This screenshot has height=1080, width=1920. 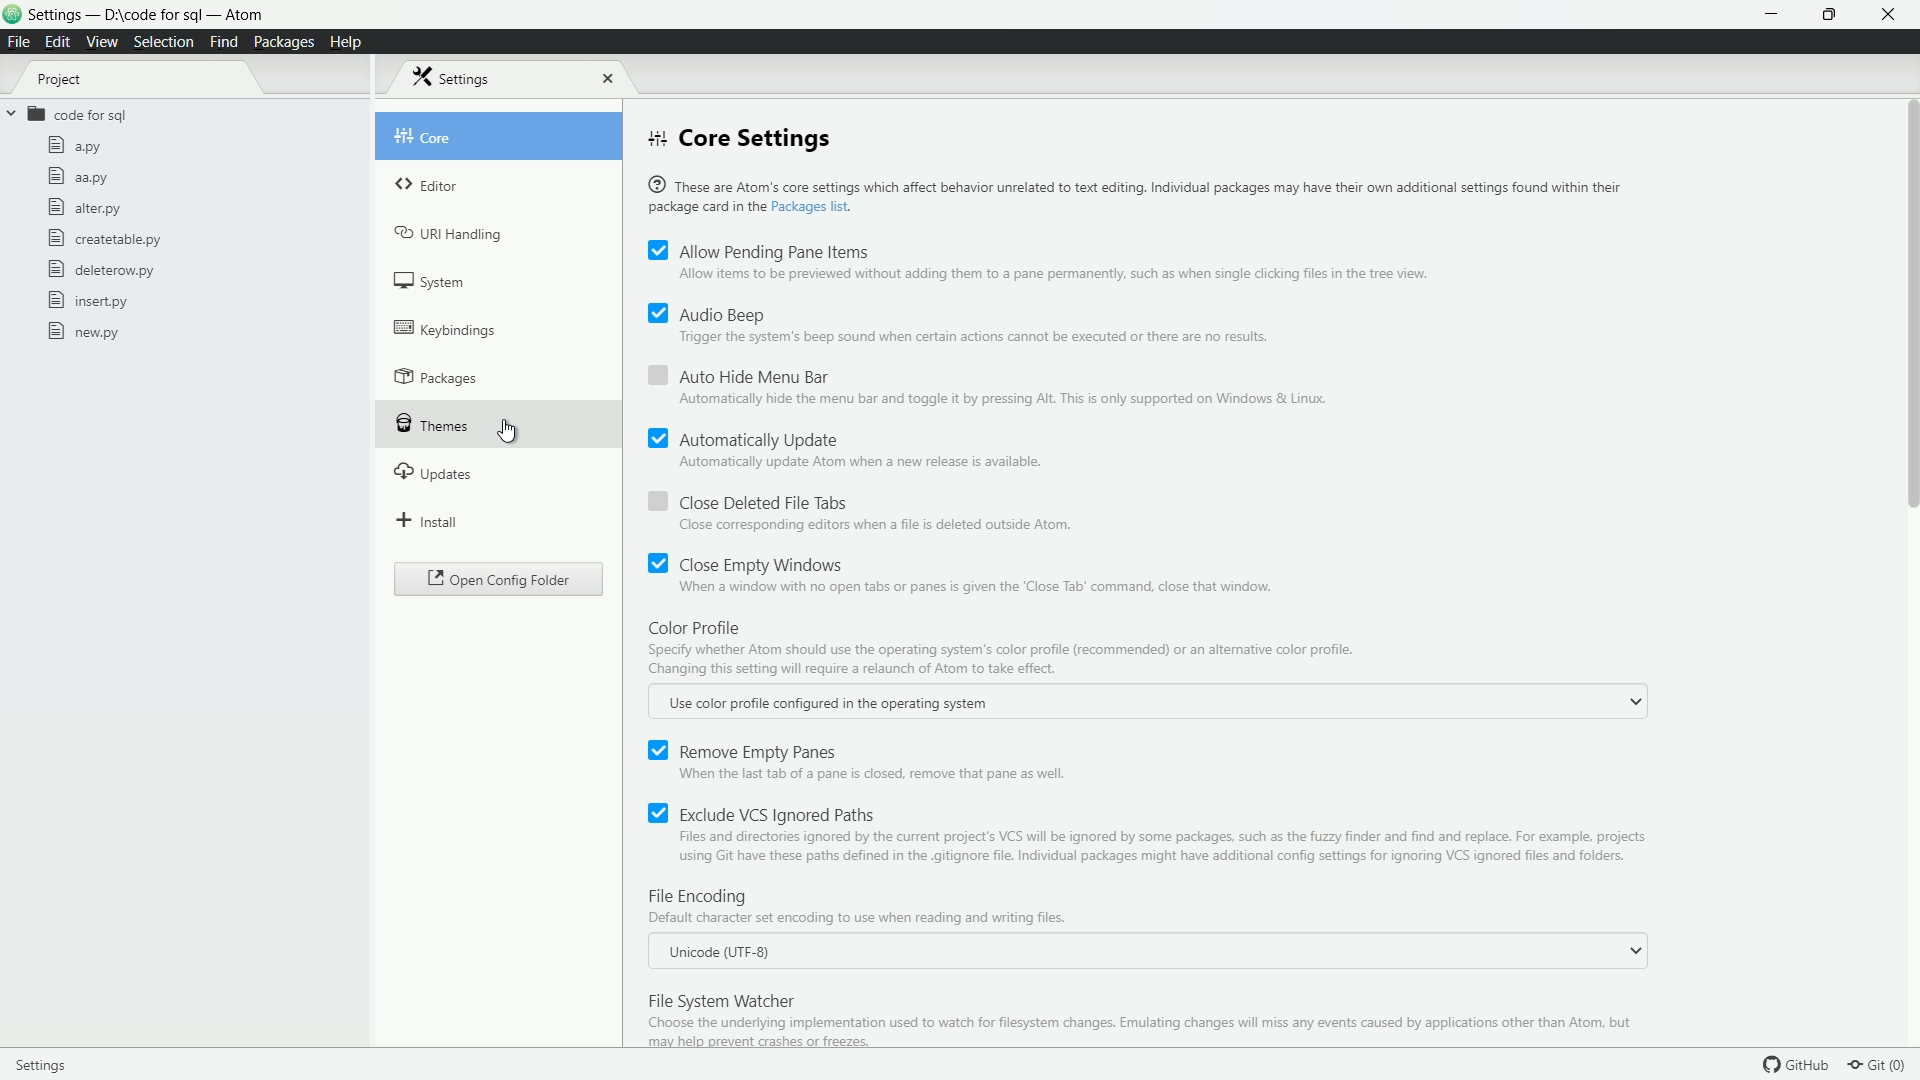 What do you see at coordinates (737, 373) in the screenshot?
I see `auto hide menu bar` at bounding box center [737, 373].